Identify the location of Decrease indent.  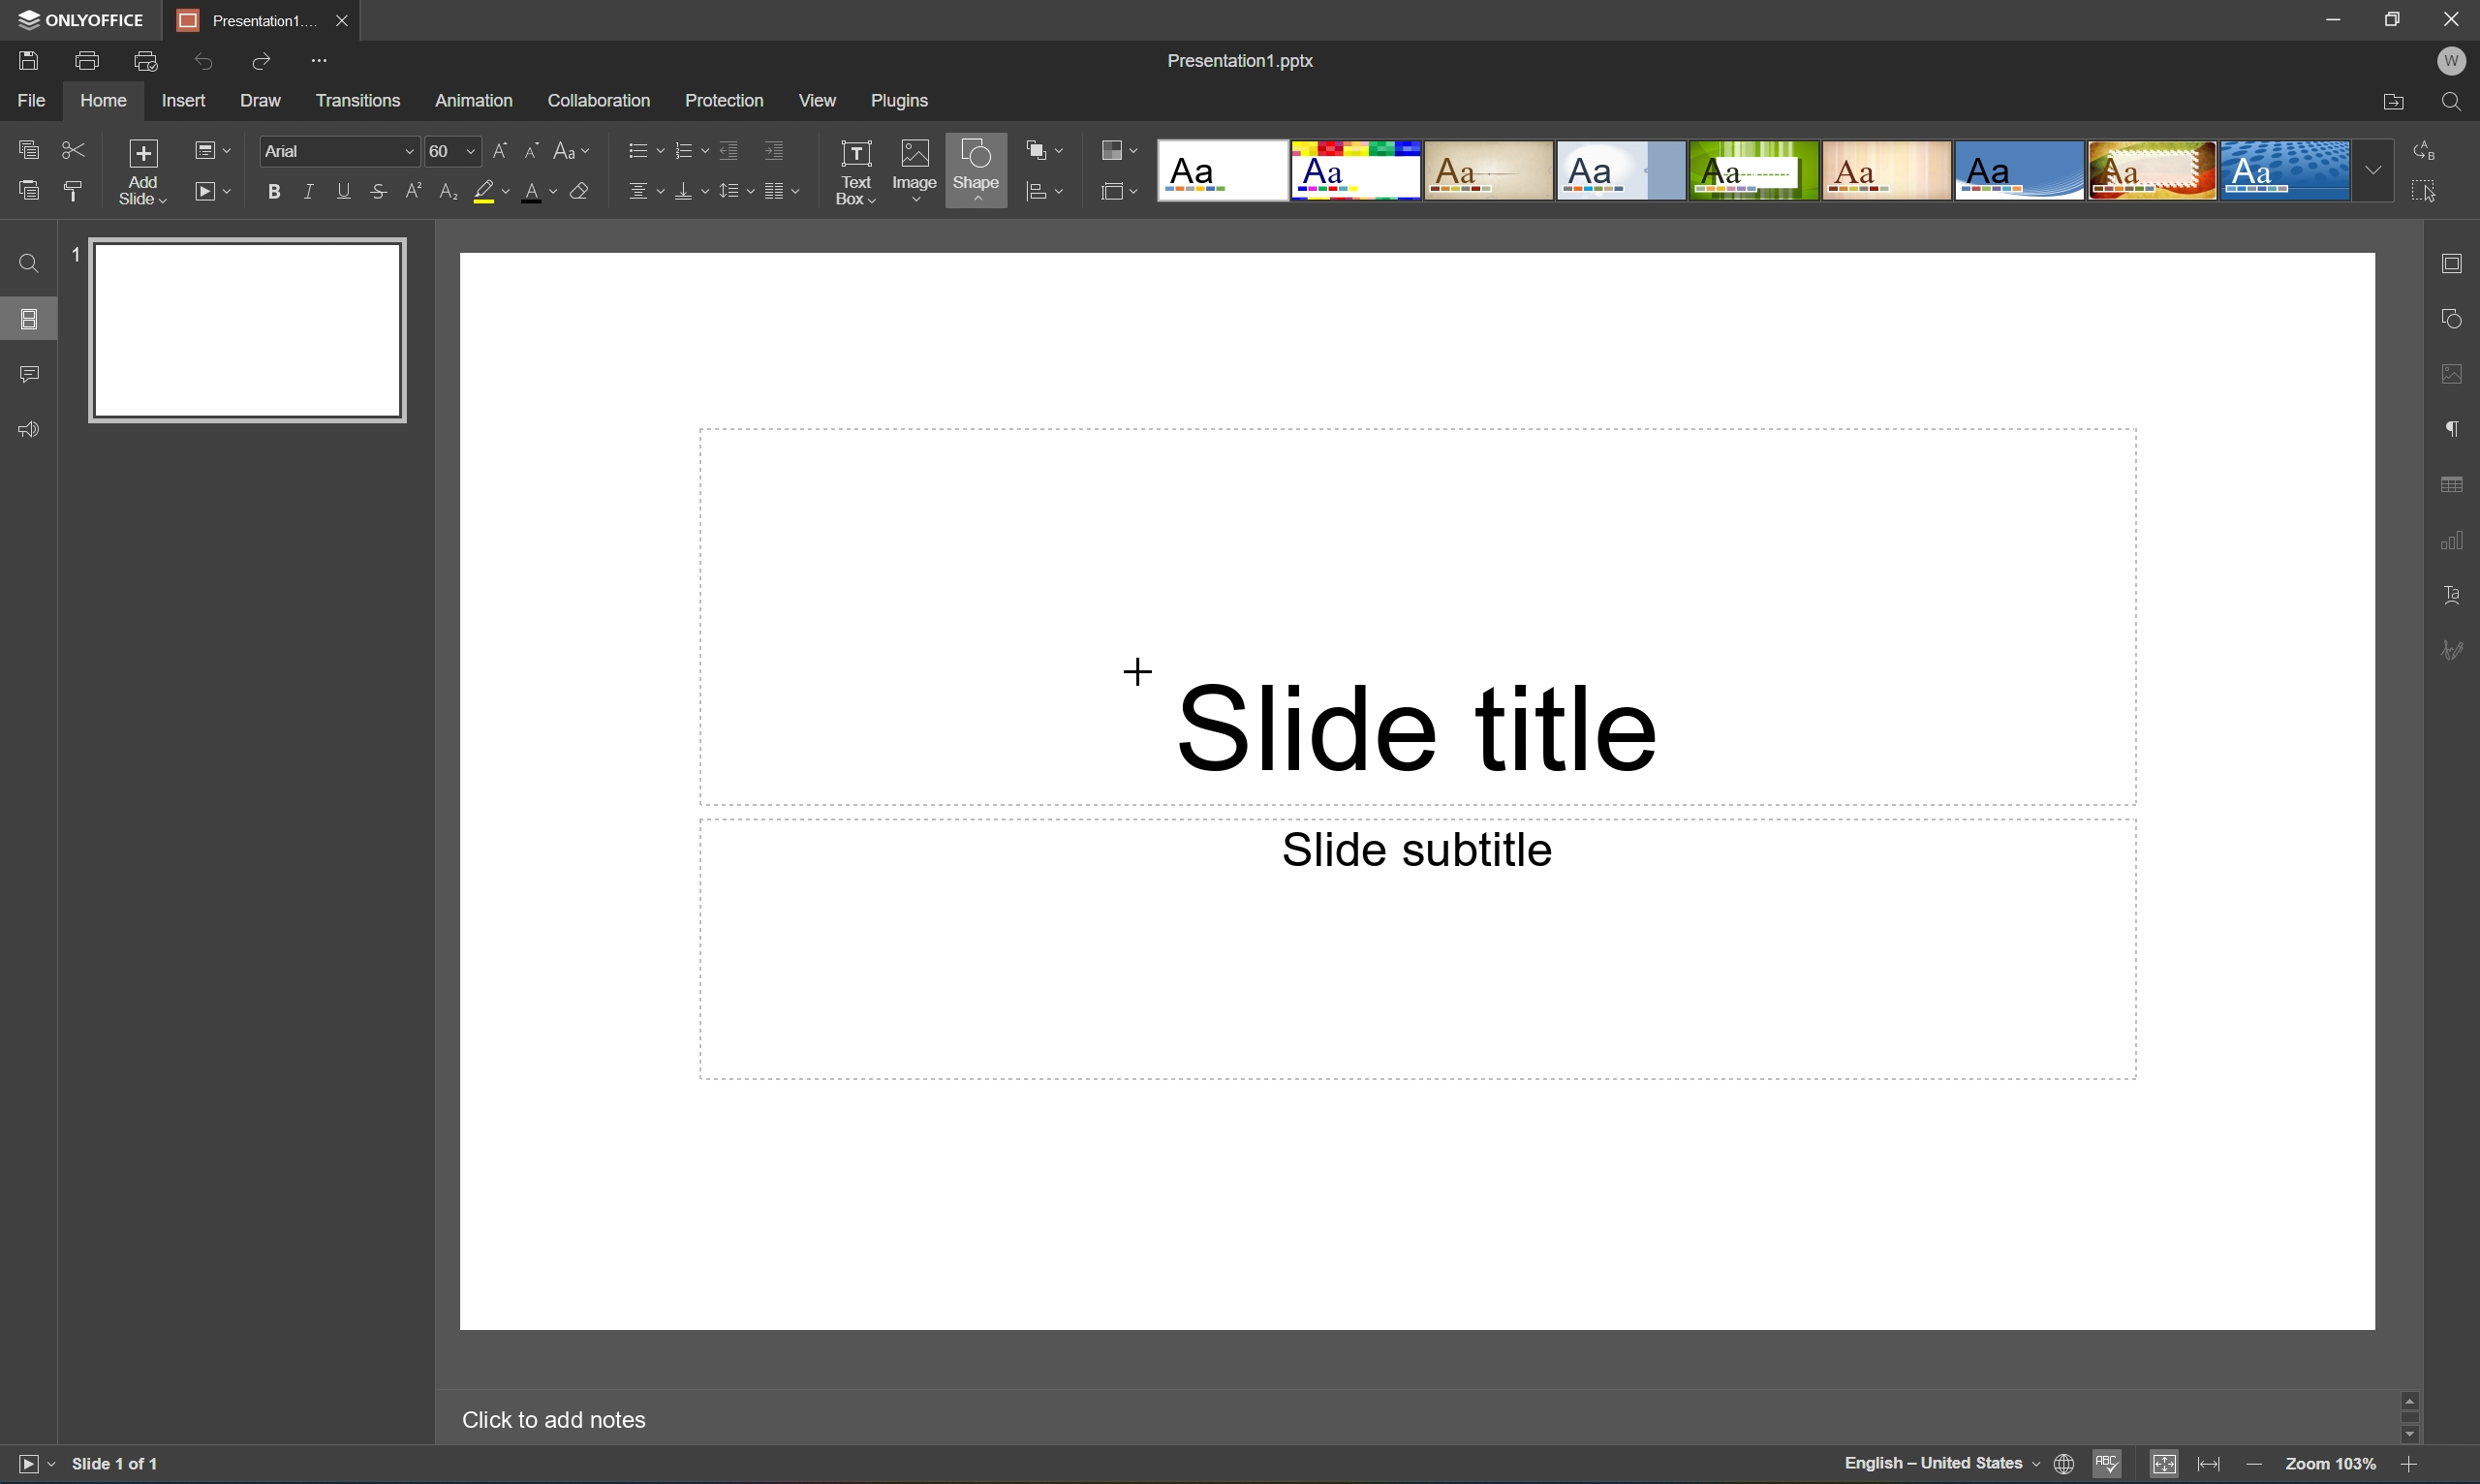
(729, 147).